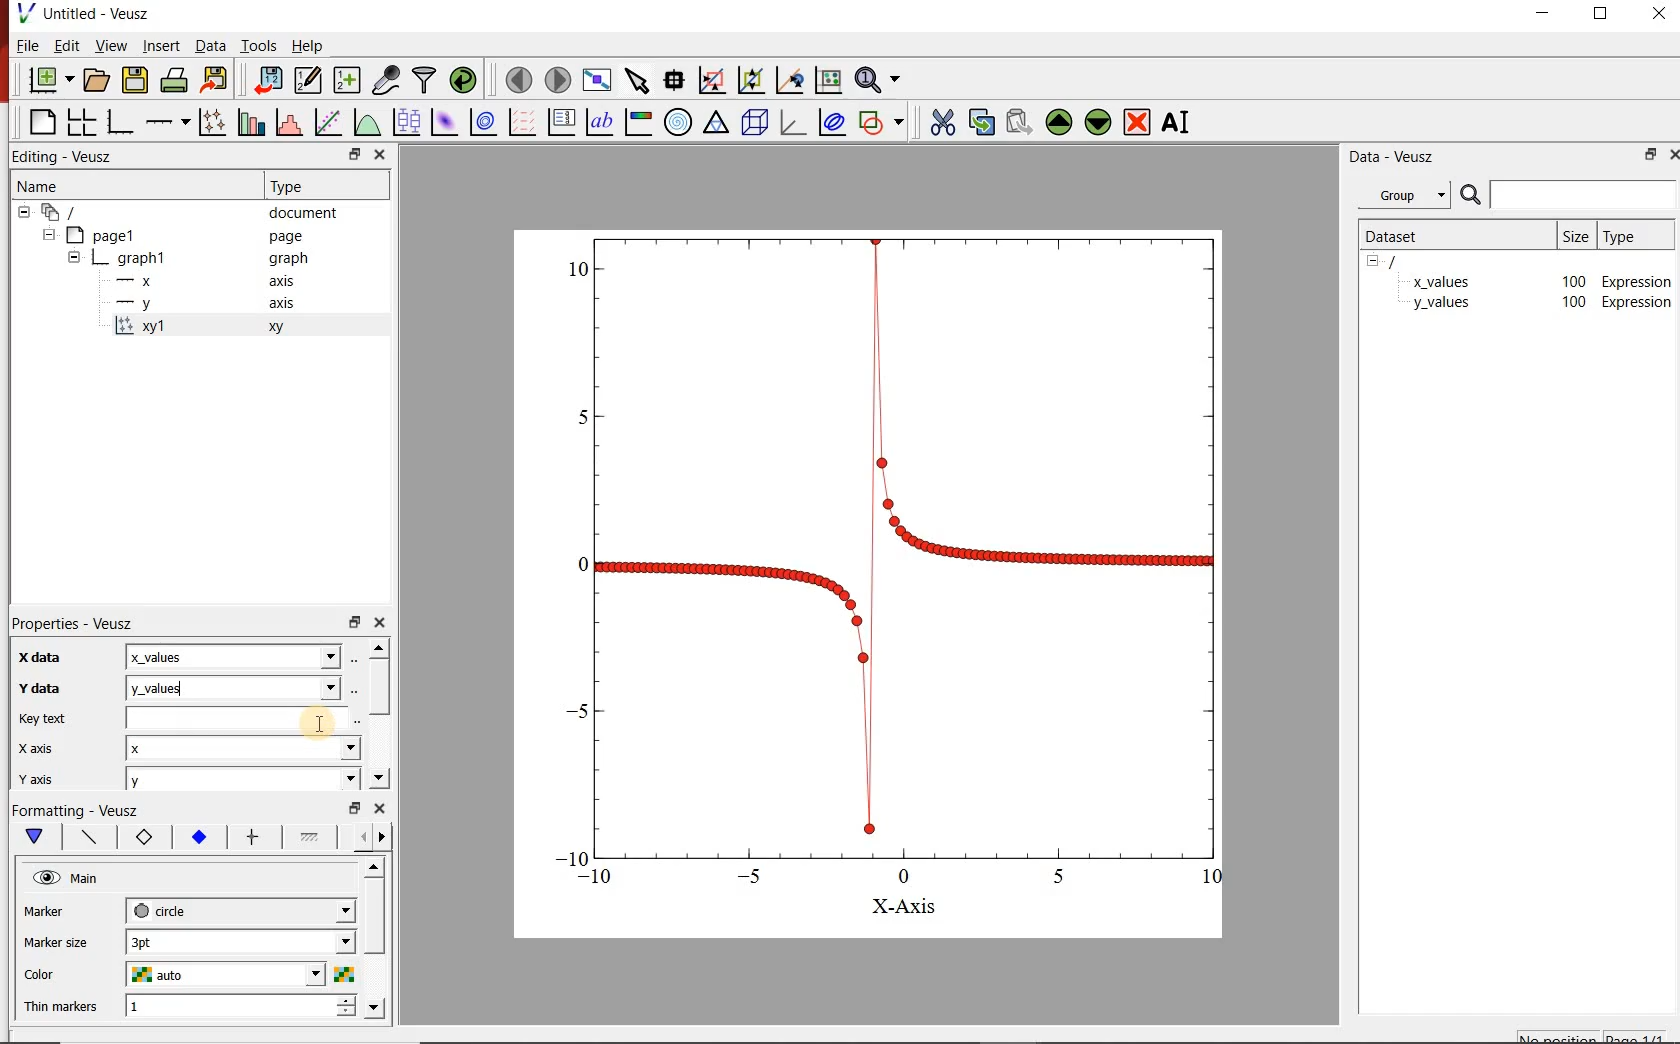  What do you see at coordinates (444, 122) in the screenshot?
I see `plot 2d dataset as an image` at bounding box center [444, 122].